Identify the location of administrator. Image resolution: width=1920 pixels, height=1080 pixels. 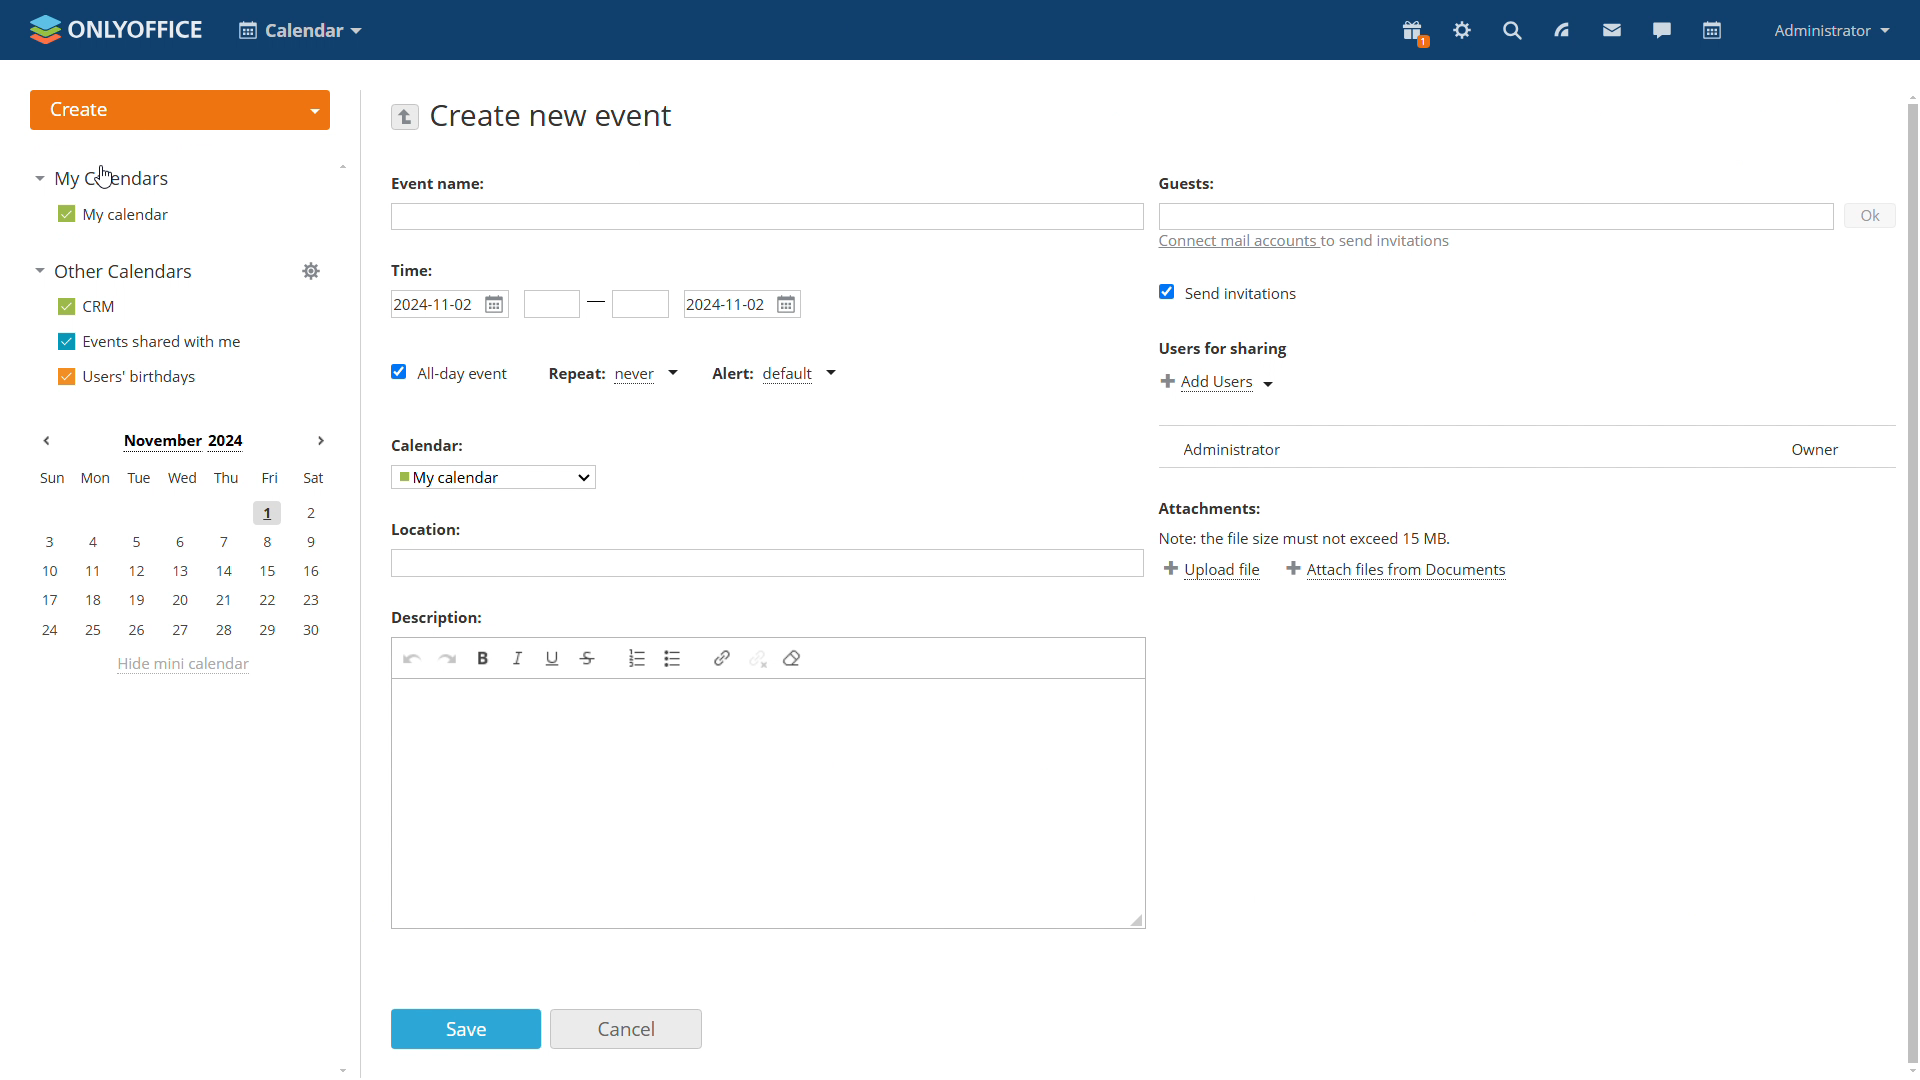
(1833, 29).